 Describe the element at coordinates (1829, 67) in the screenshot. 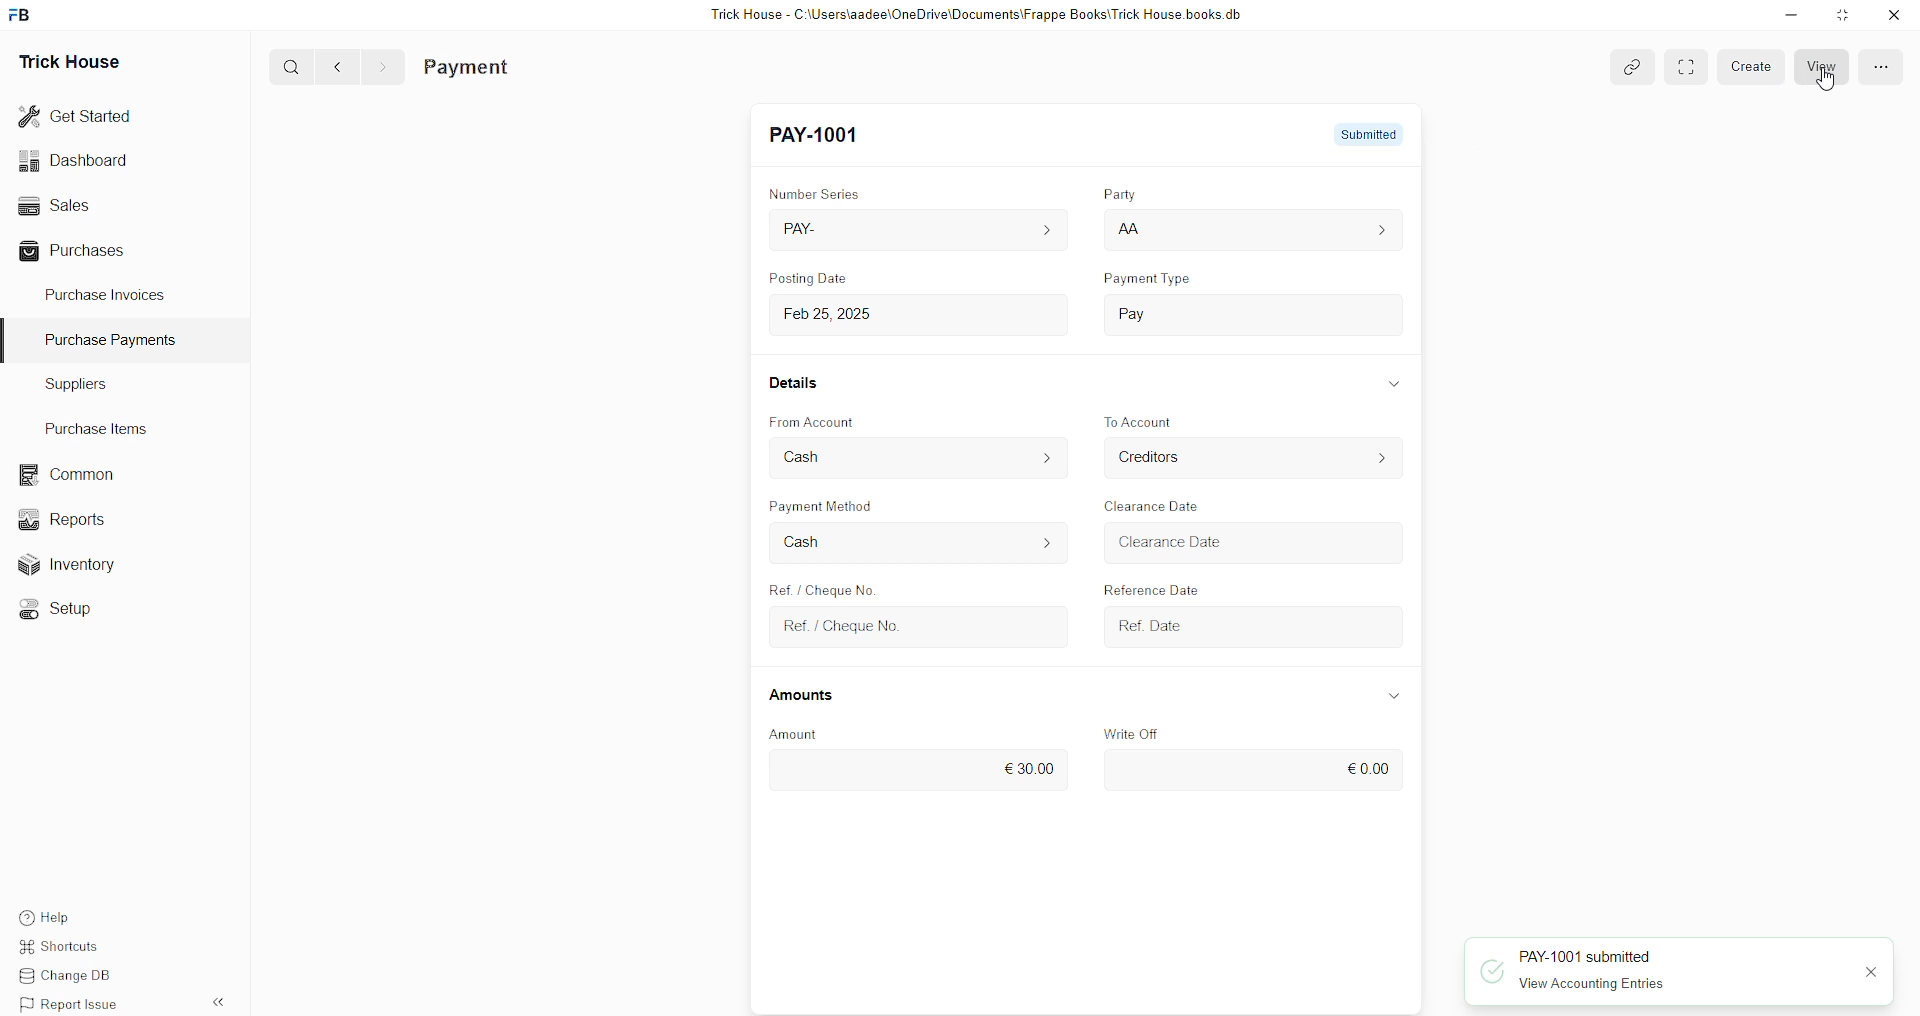

I see `view` at that location.